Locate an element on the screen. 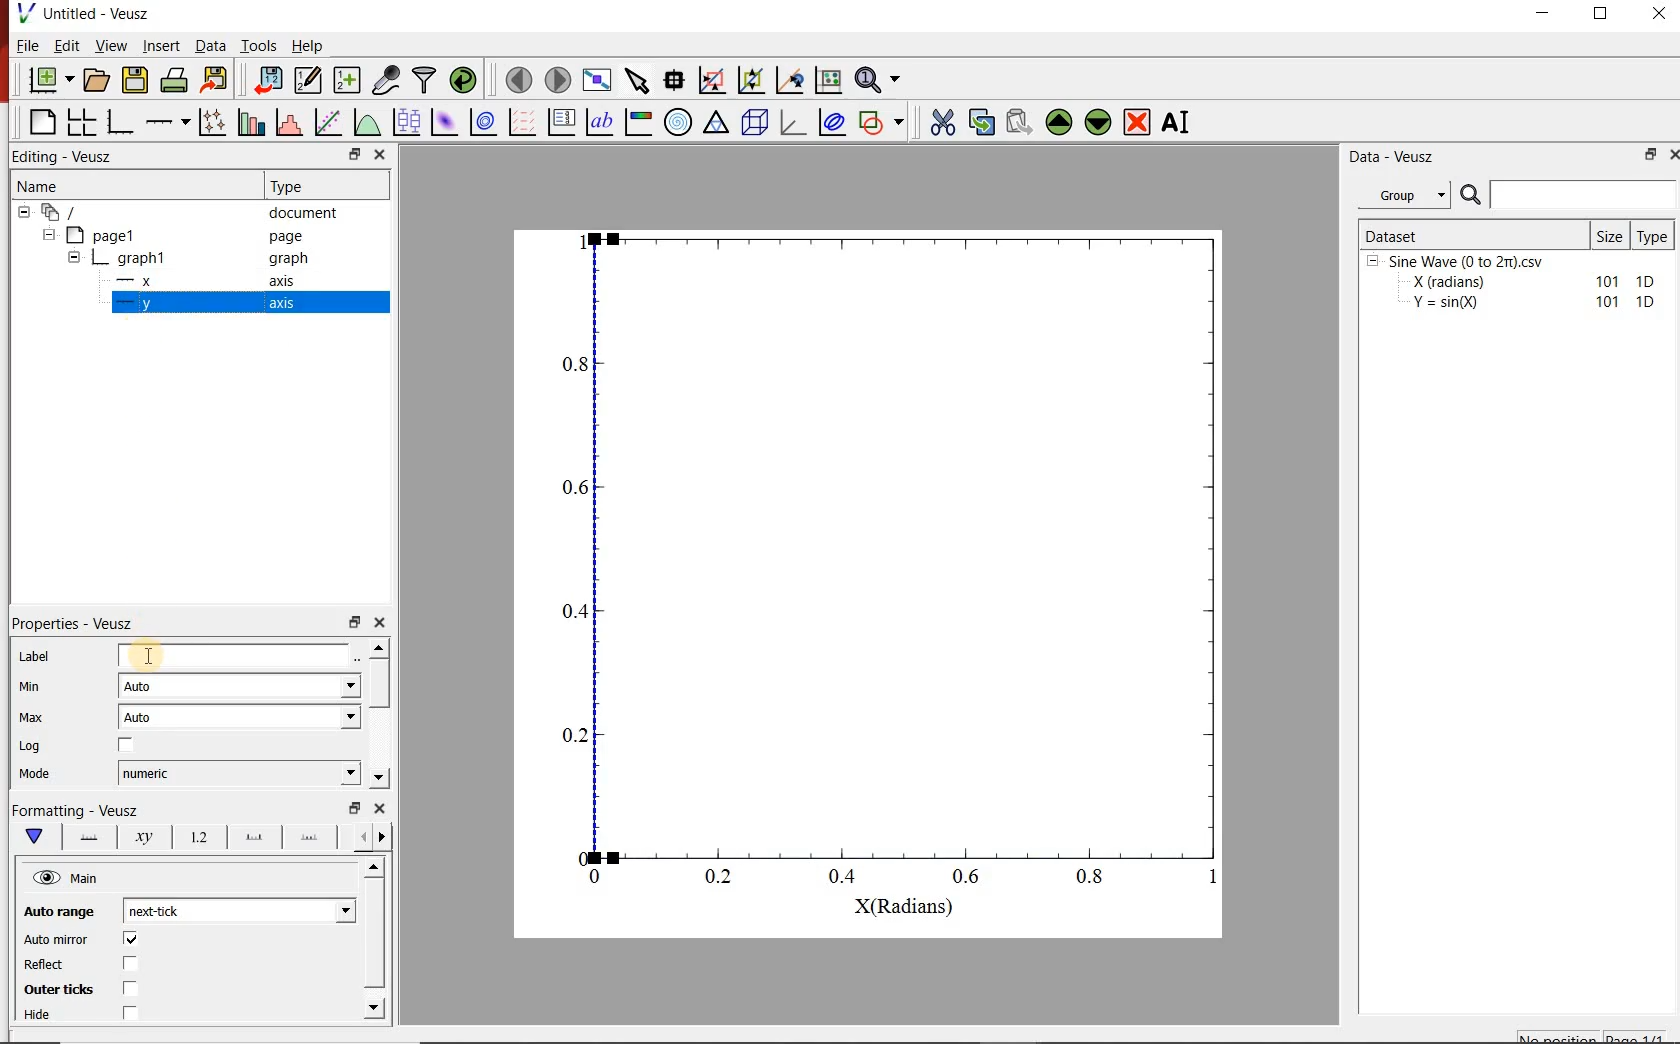 The image size is (1680, 1044). Search is located at coordinates (1569, 195).